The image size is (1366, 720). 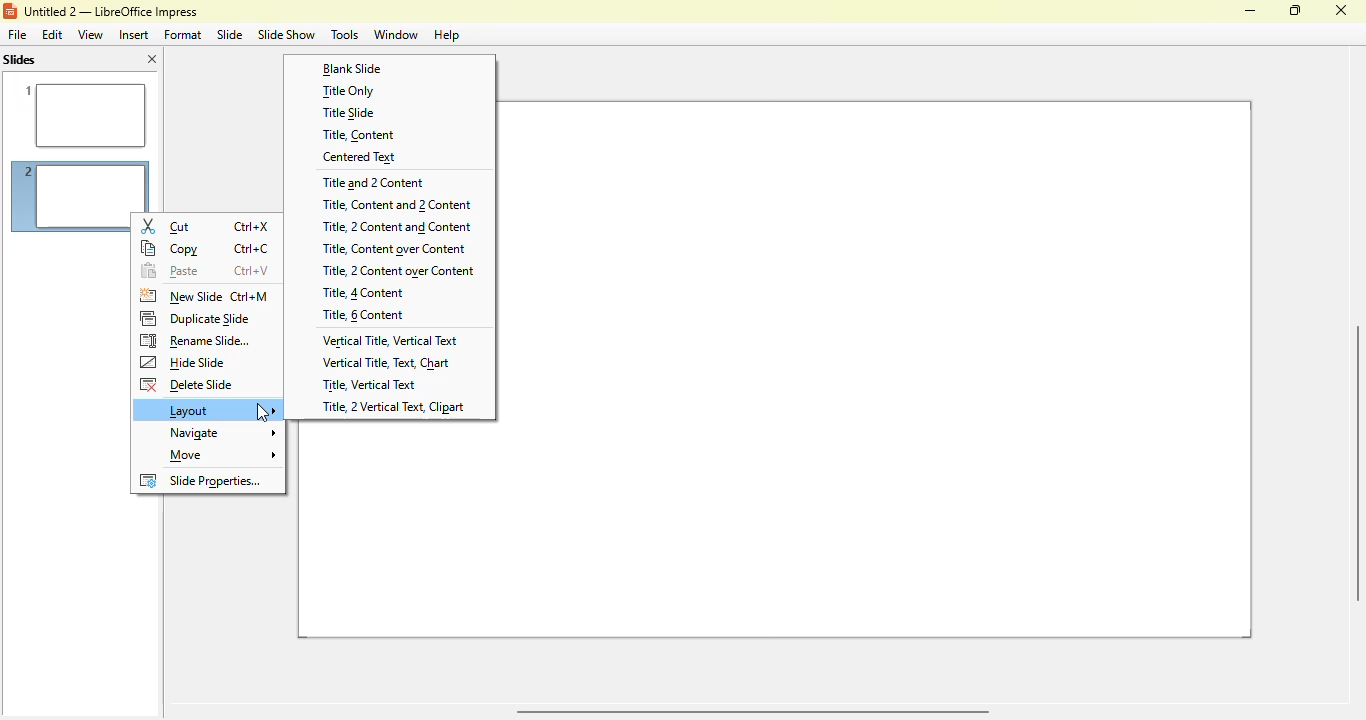 What do you see at coordinates (133, 35) in the screenshot?
I see `insert` at bounding box center [133, 35].